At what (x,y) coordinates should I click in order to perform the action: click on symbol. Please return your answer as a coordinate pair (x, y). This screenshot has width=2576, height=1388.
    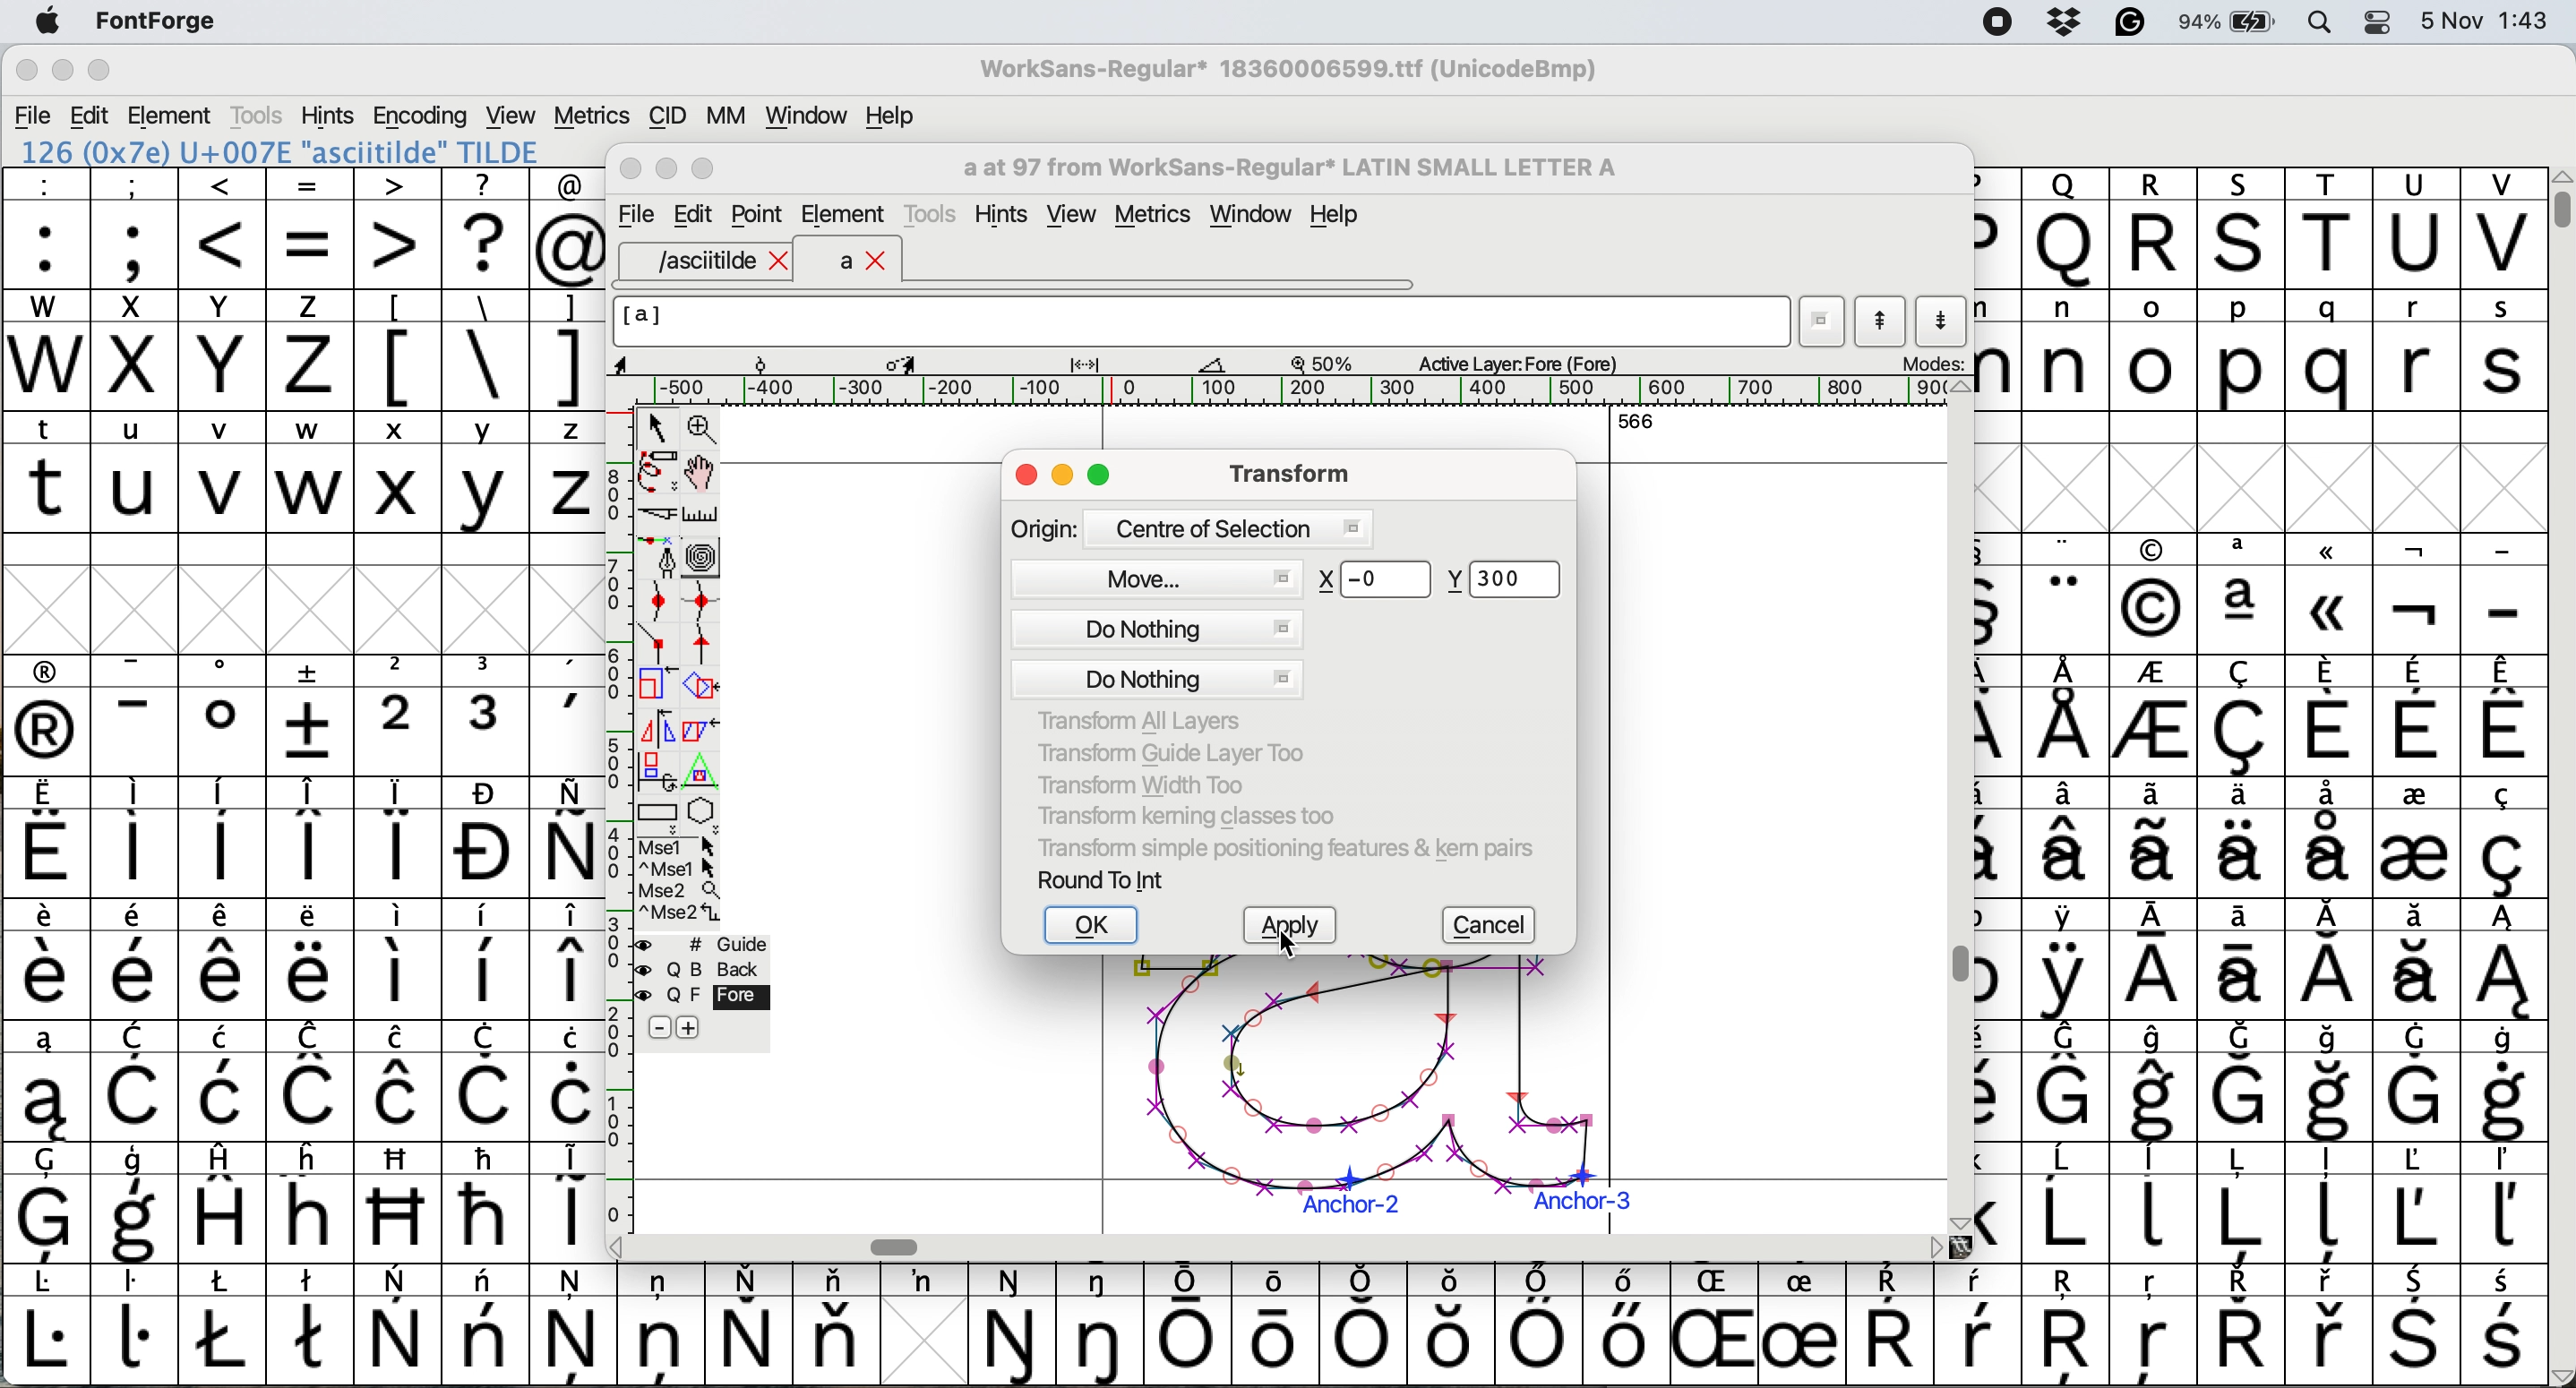
    Looking at the image, I should click on (310, 960).